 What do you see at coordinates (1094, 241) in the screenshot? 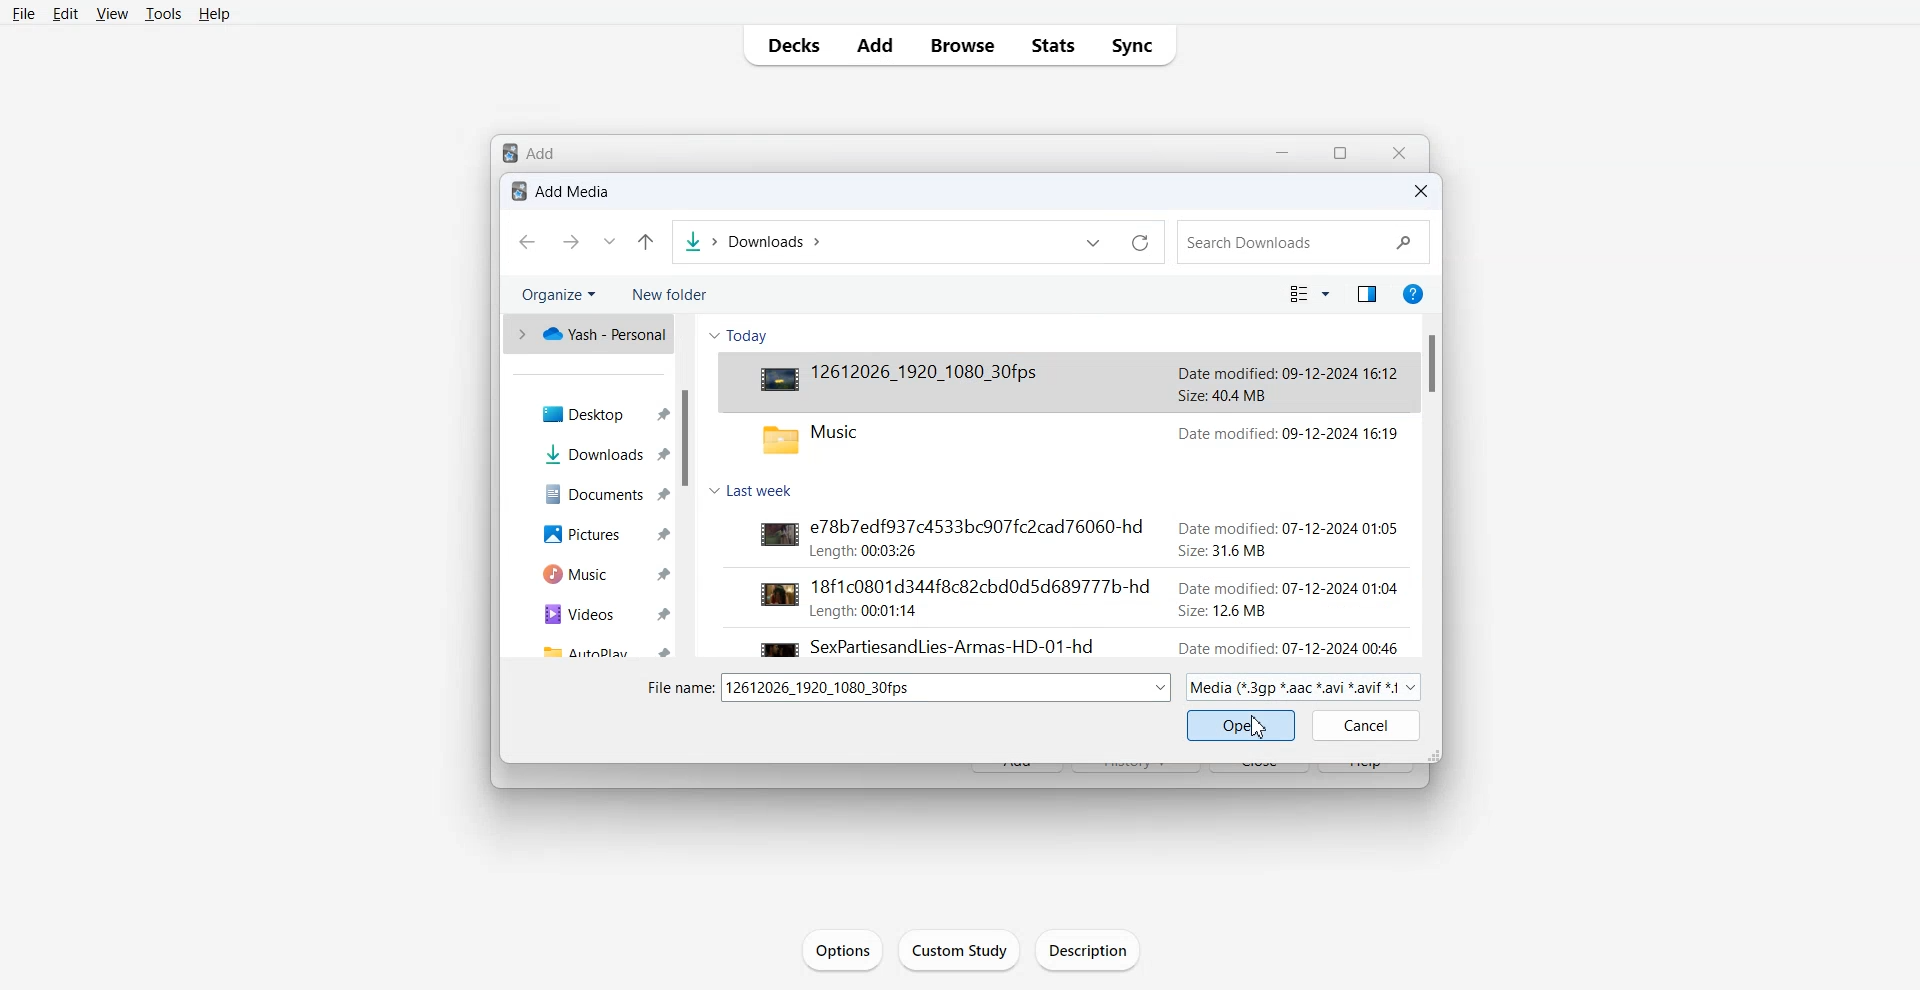
I see `Previous file` at bounding box center [1094, 241].